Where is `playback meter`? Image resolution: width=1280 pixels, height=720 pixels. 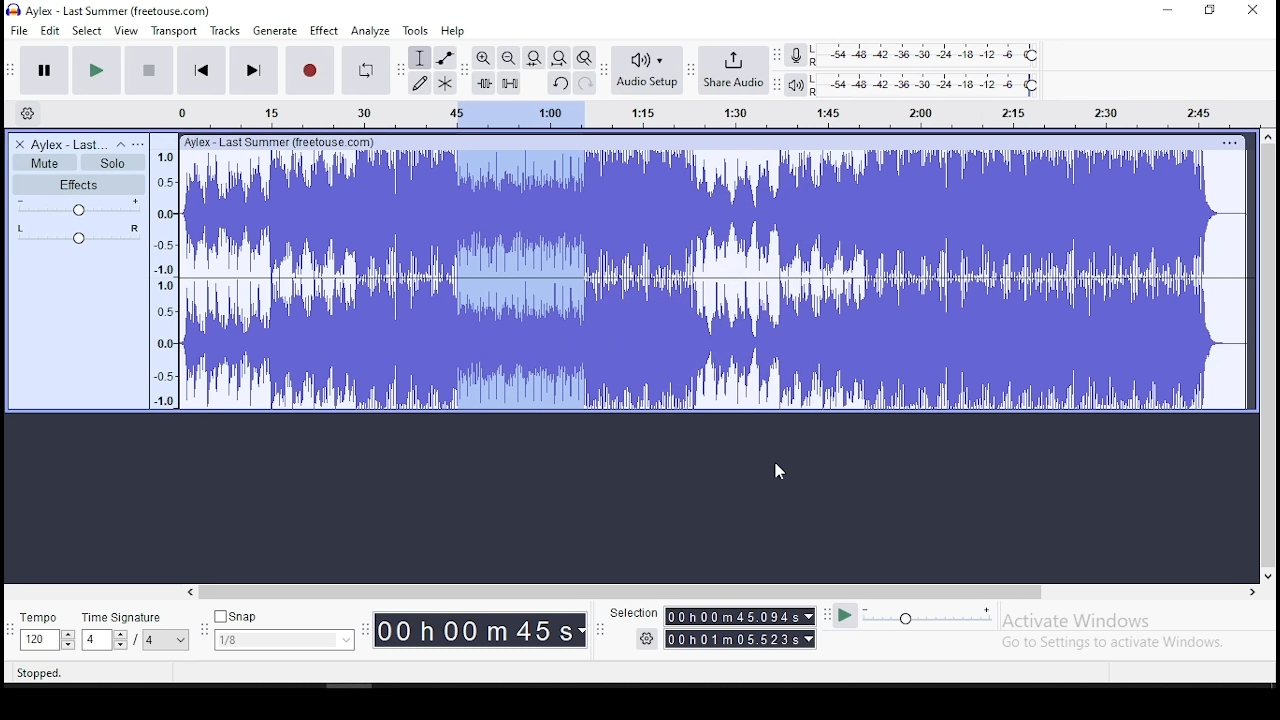 playback meter is located at coordinates (795, 84).